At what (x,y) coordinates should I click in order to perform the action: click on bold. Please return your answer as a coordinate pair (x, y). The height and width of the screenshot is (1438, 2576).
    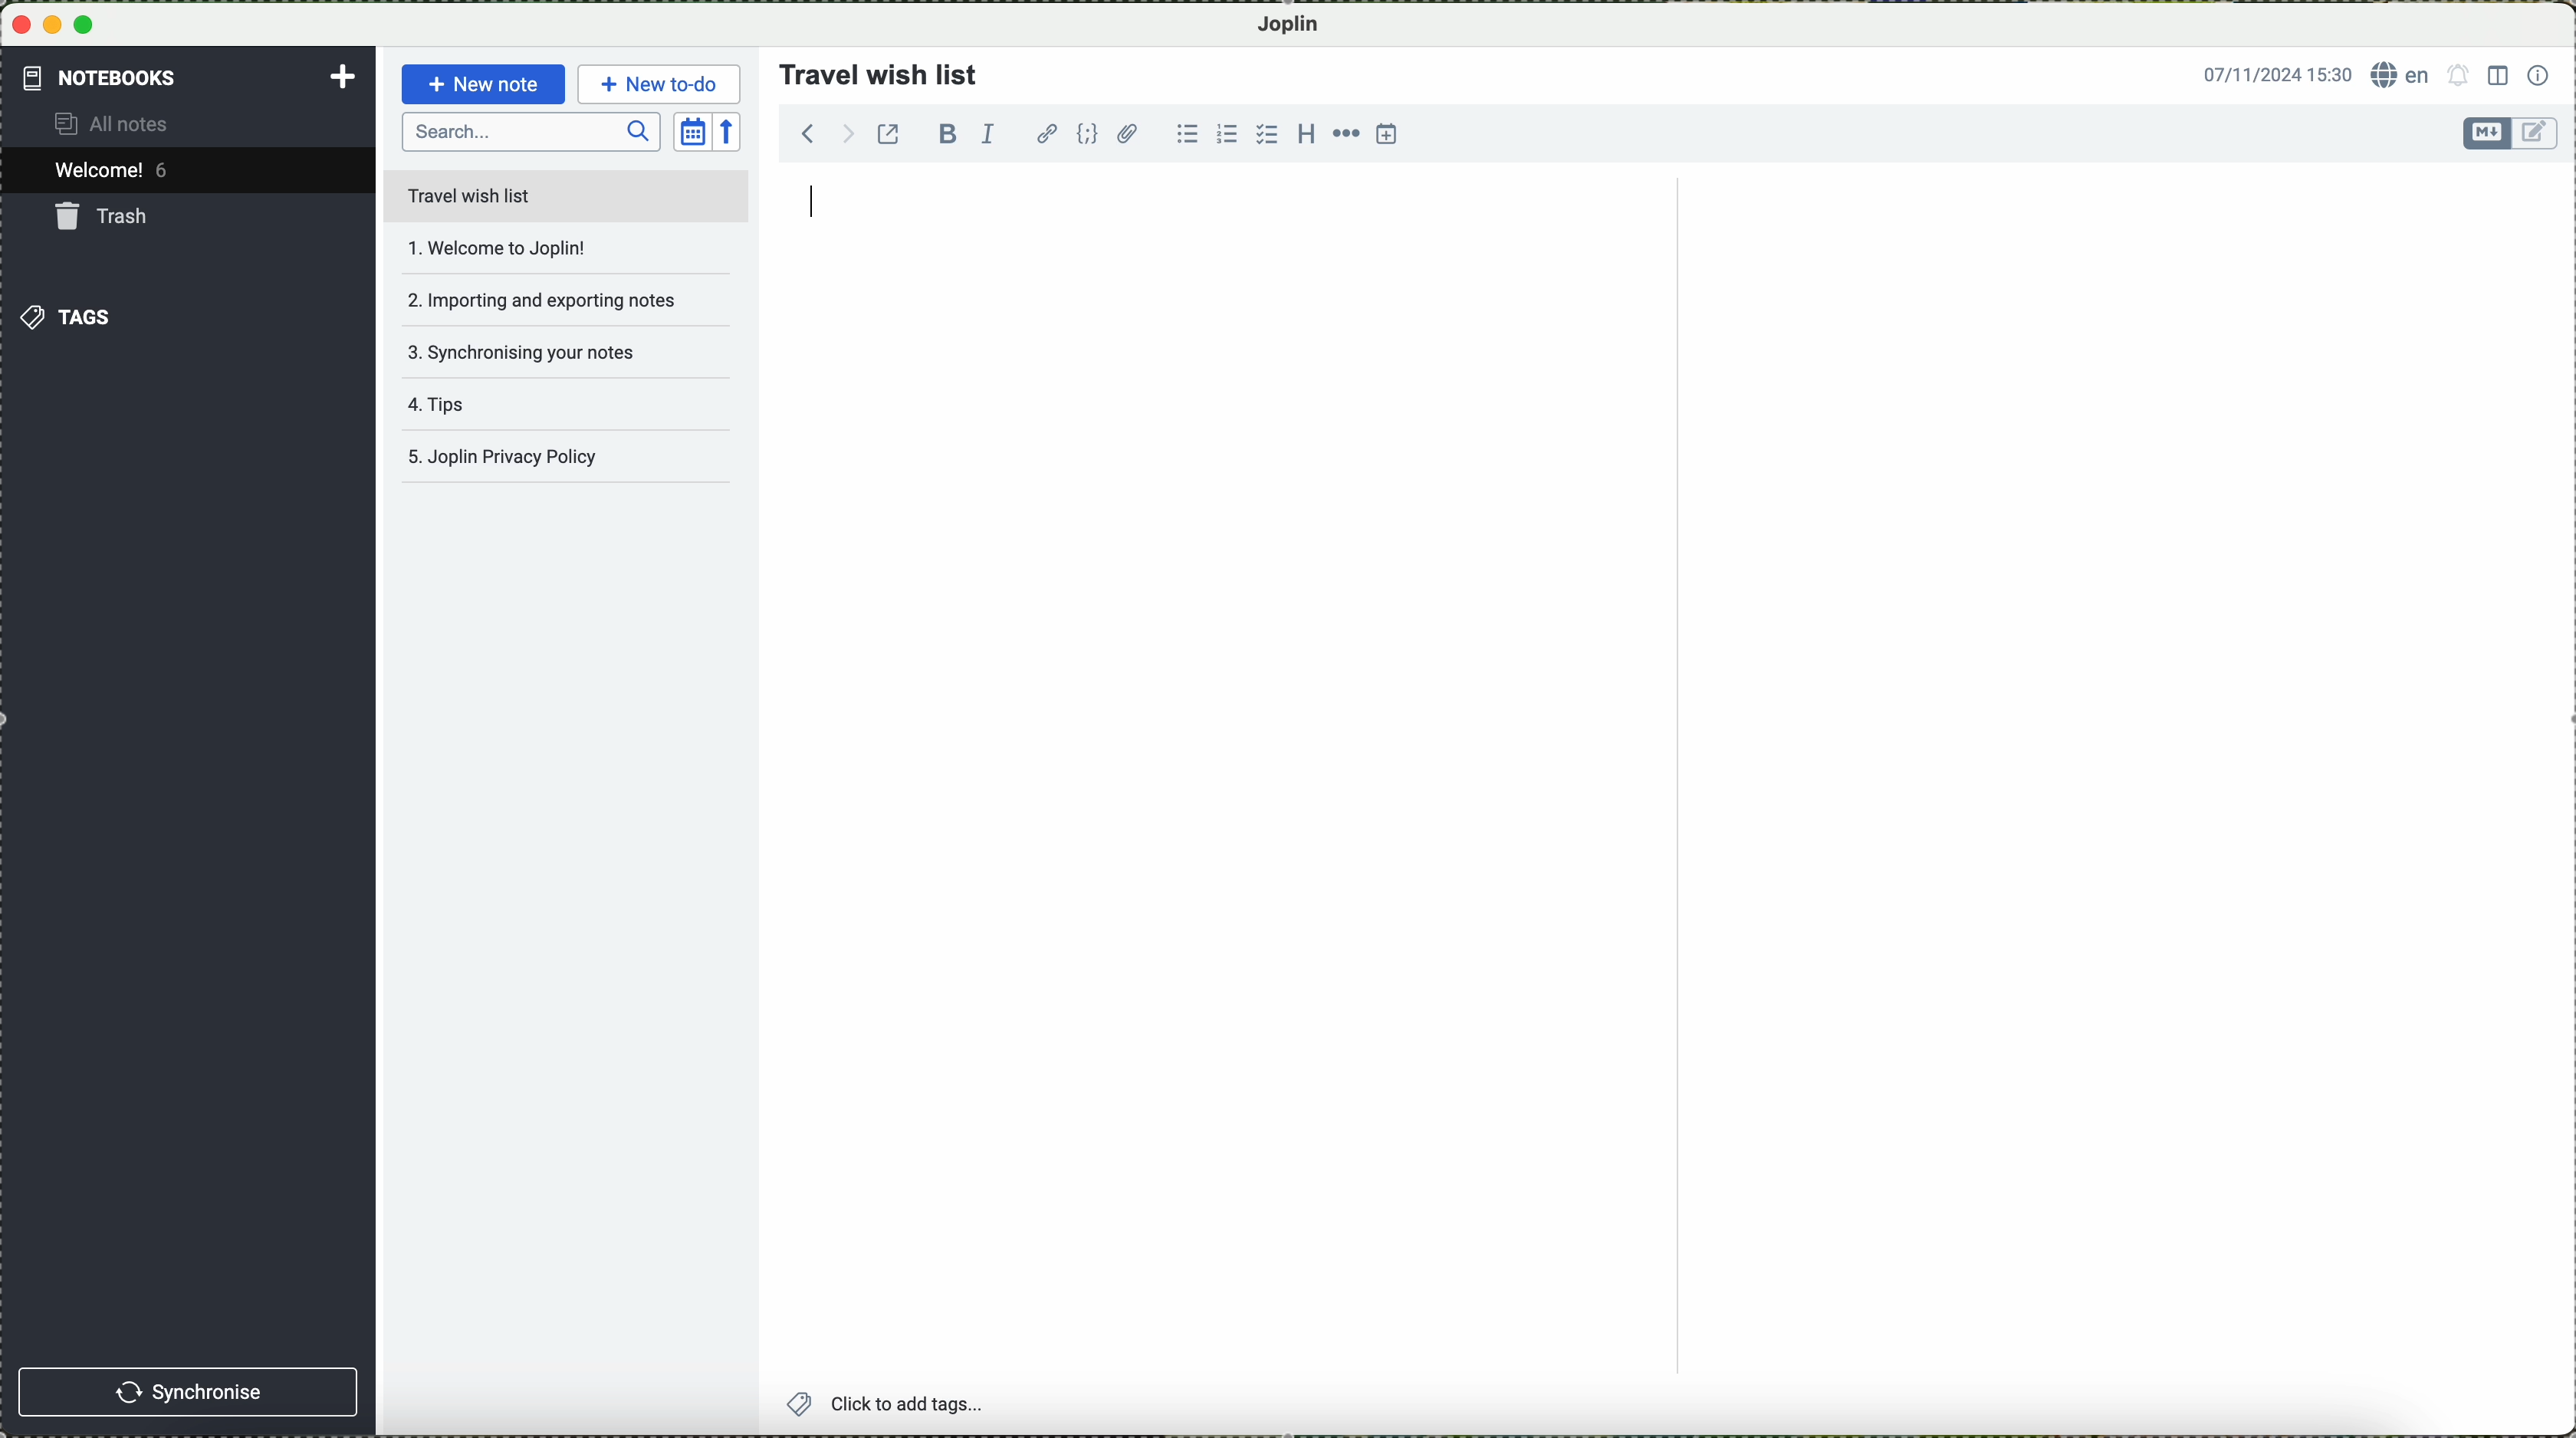
    Looking at the image, I should click on (948, 133).